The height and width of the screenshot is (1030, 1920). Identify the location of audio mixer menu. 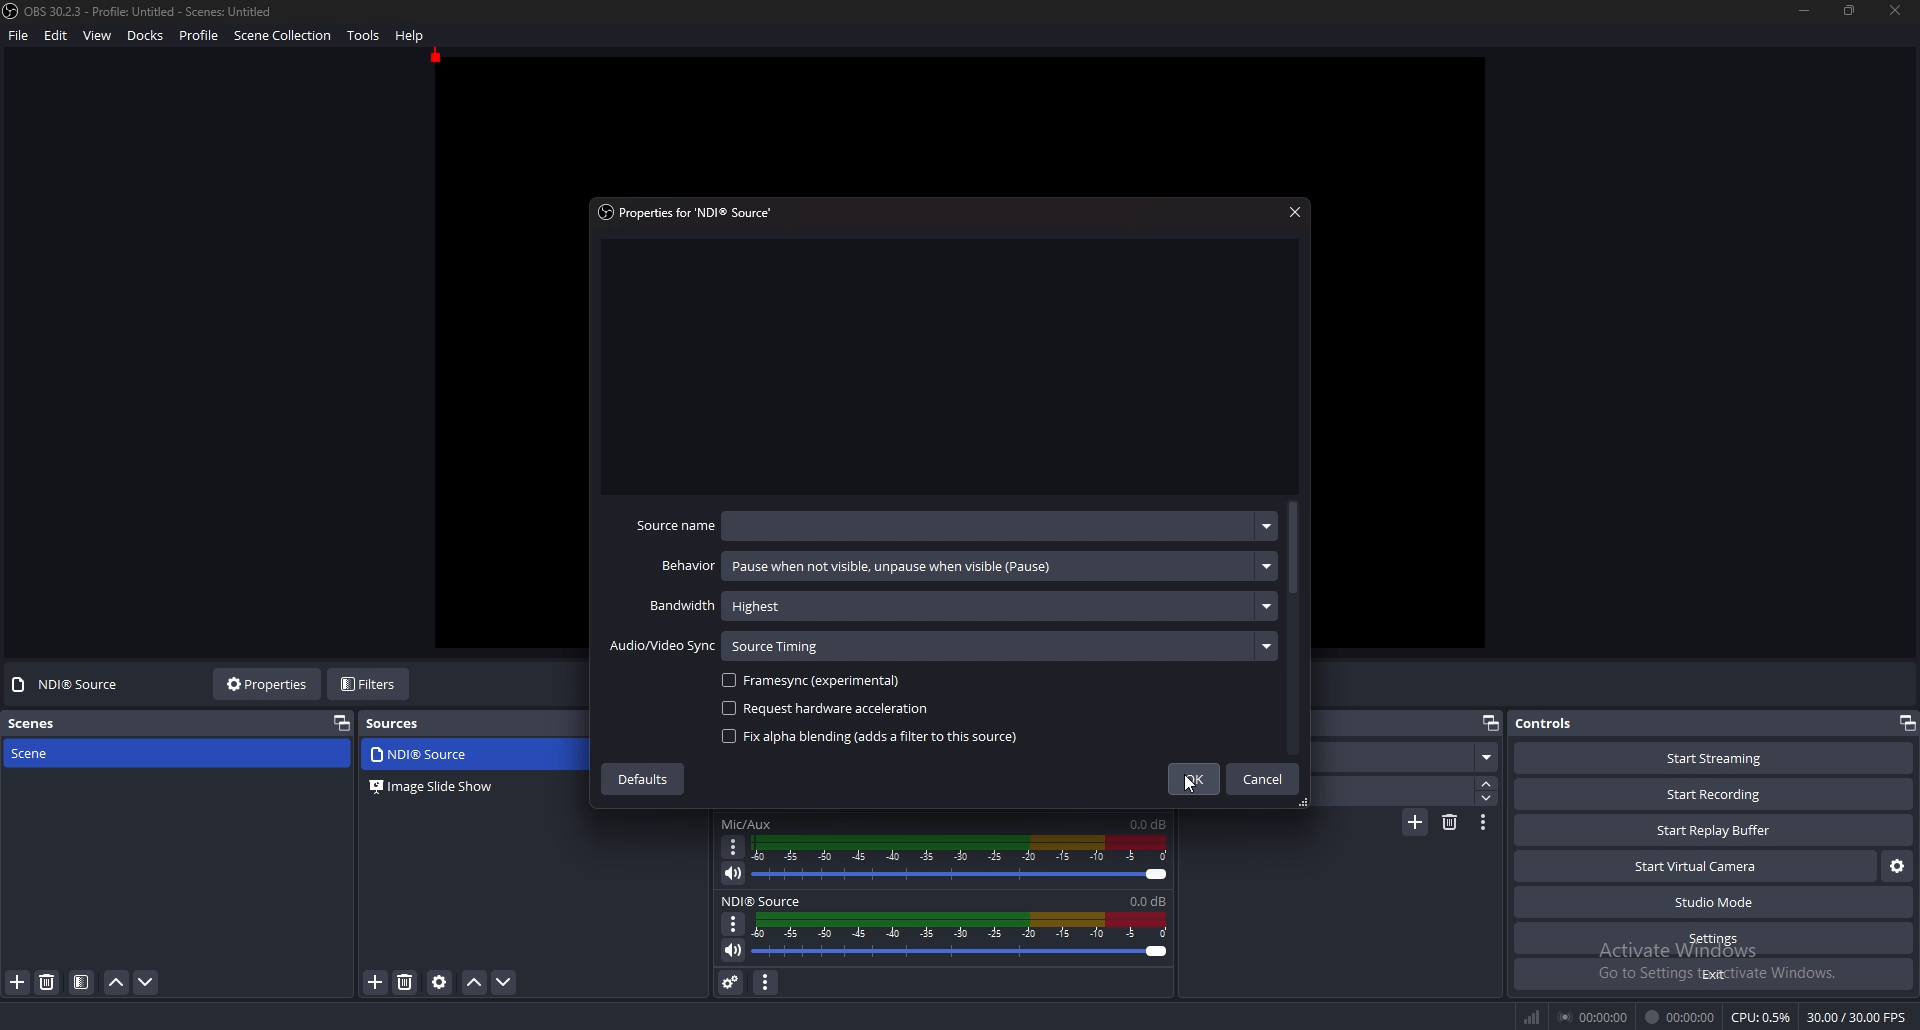
(765, 983).